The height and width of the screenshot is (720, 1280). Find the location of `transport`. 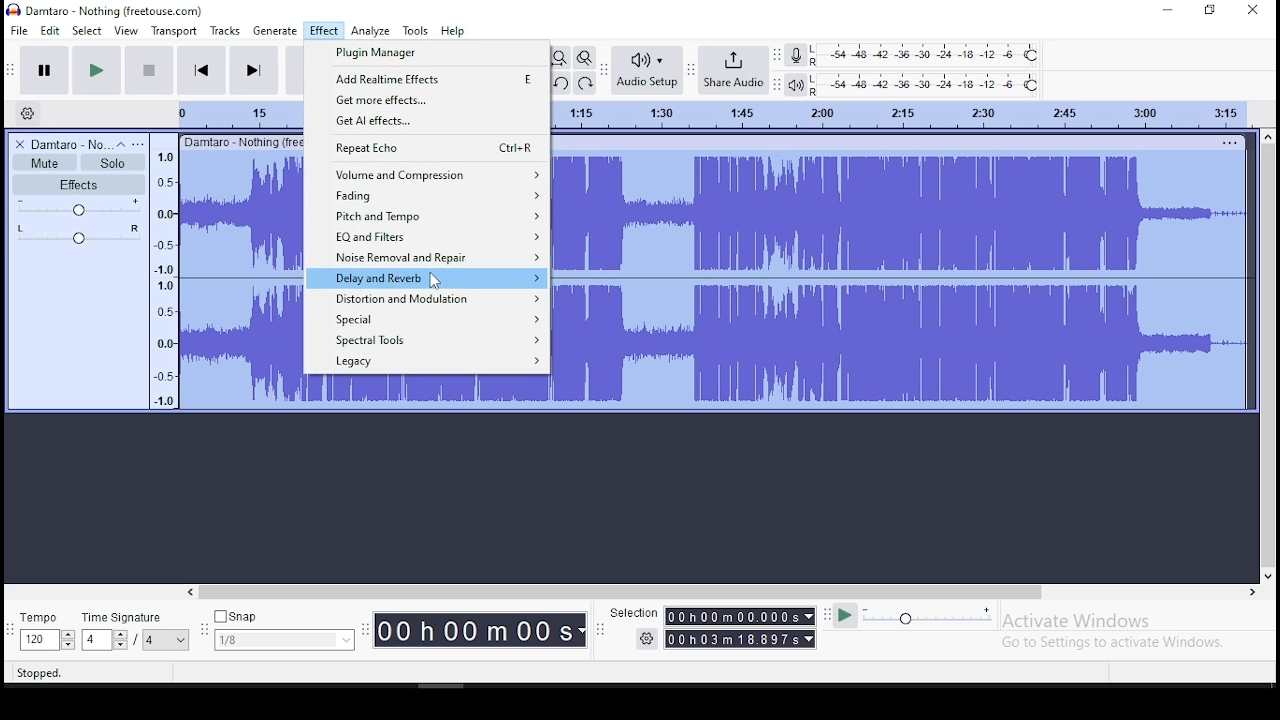

transport is located at coordinates (172, 31).